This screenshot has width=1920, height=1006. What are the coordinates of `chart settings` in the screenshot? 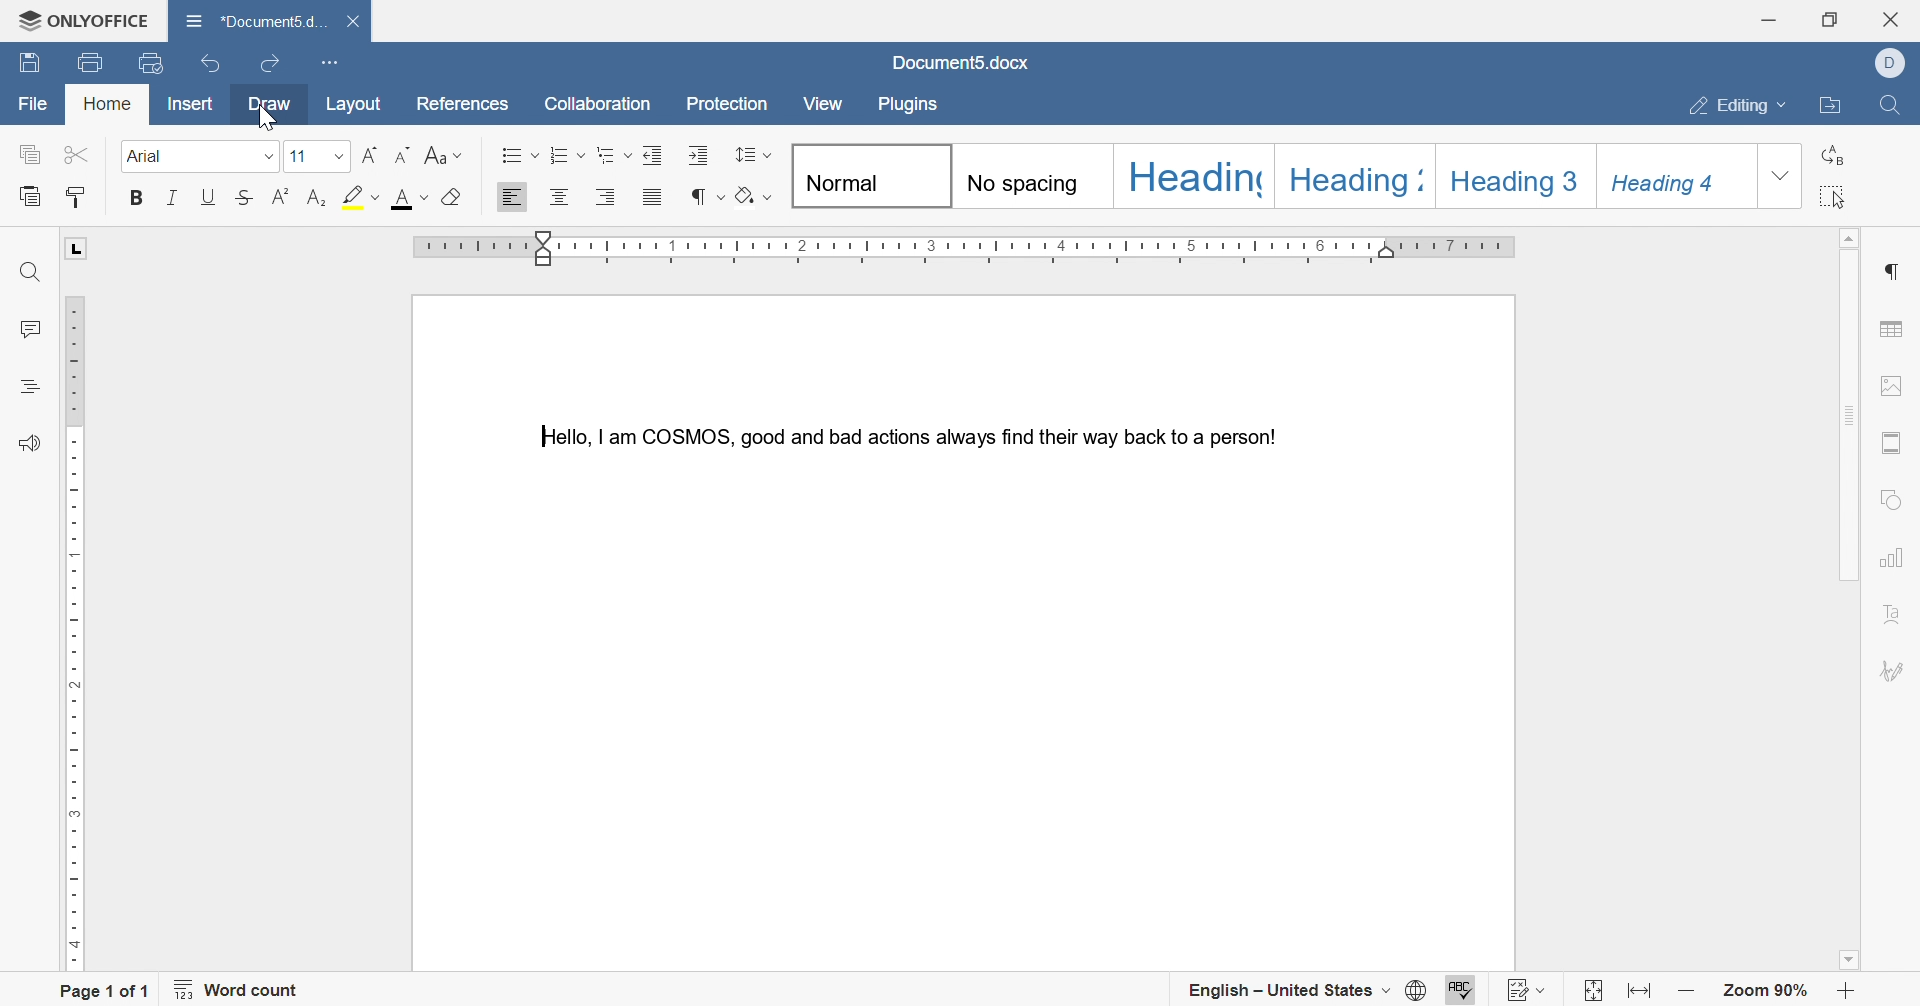 It's located at (1892, 560).